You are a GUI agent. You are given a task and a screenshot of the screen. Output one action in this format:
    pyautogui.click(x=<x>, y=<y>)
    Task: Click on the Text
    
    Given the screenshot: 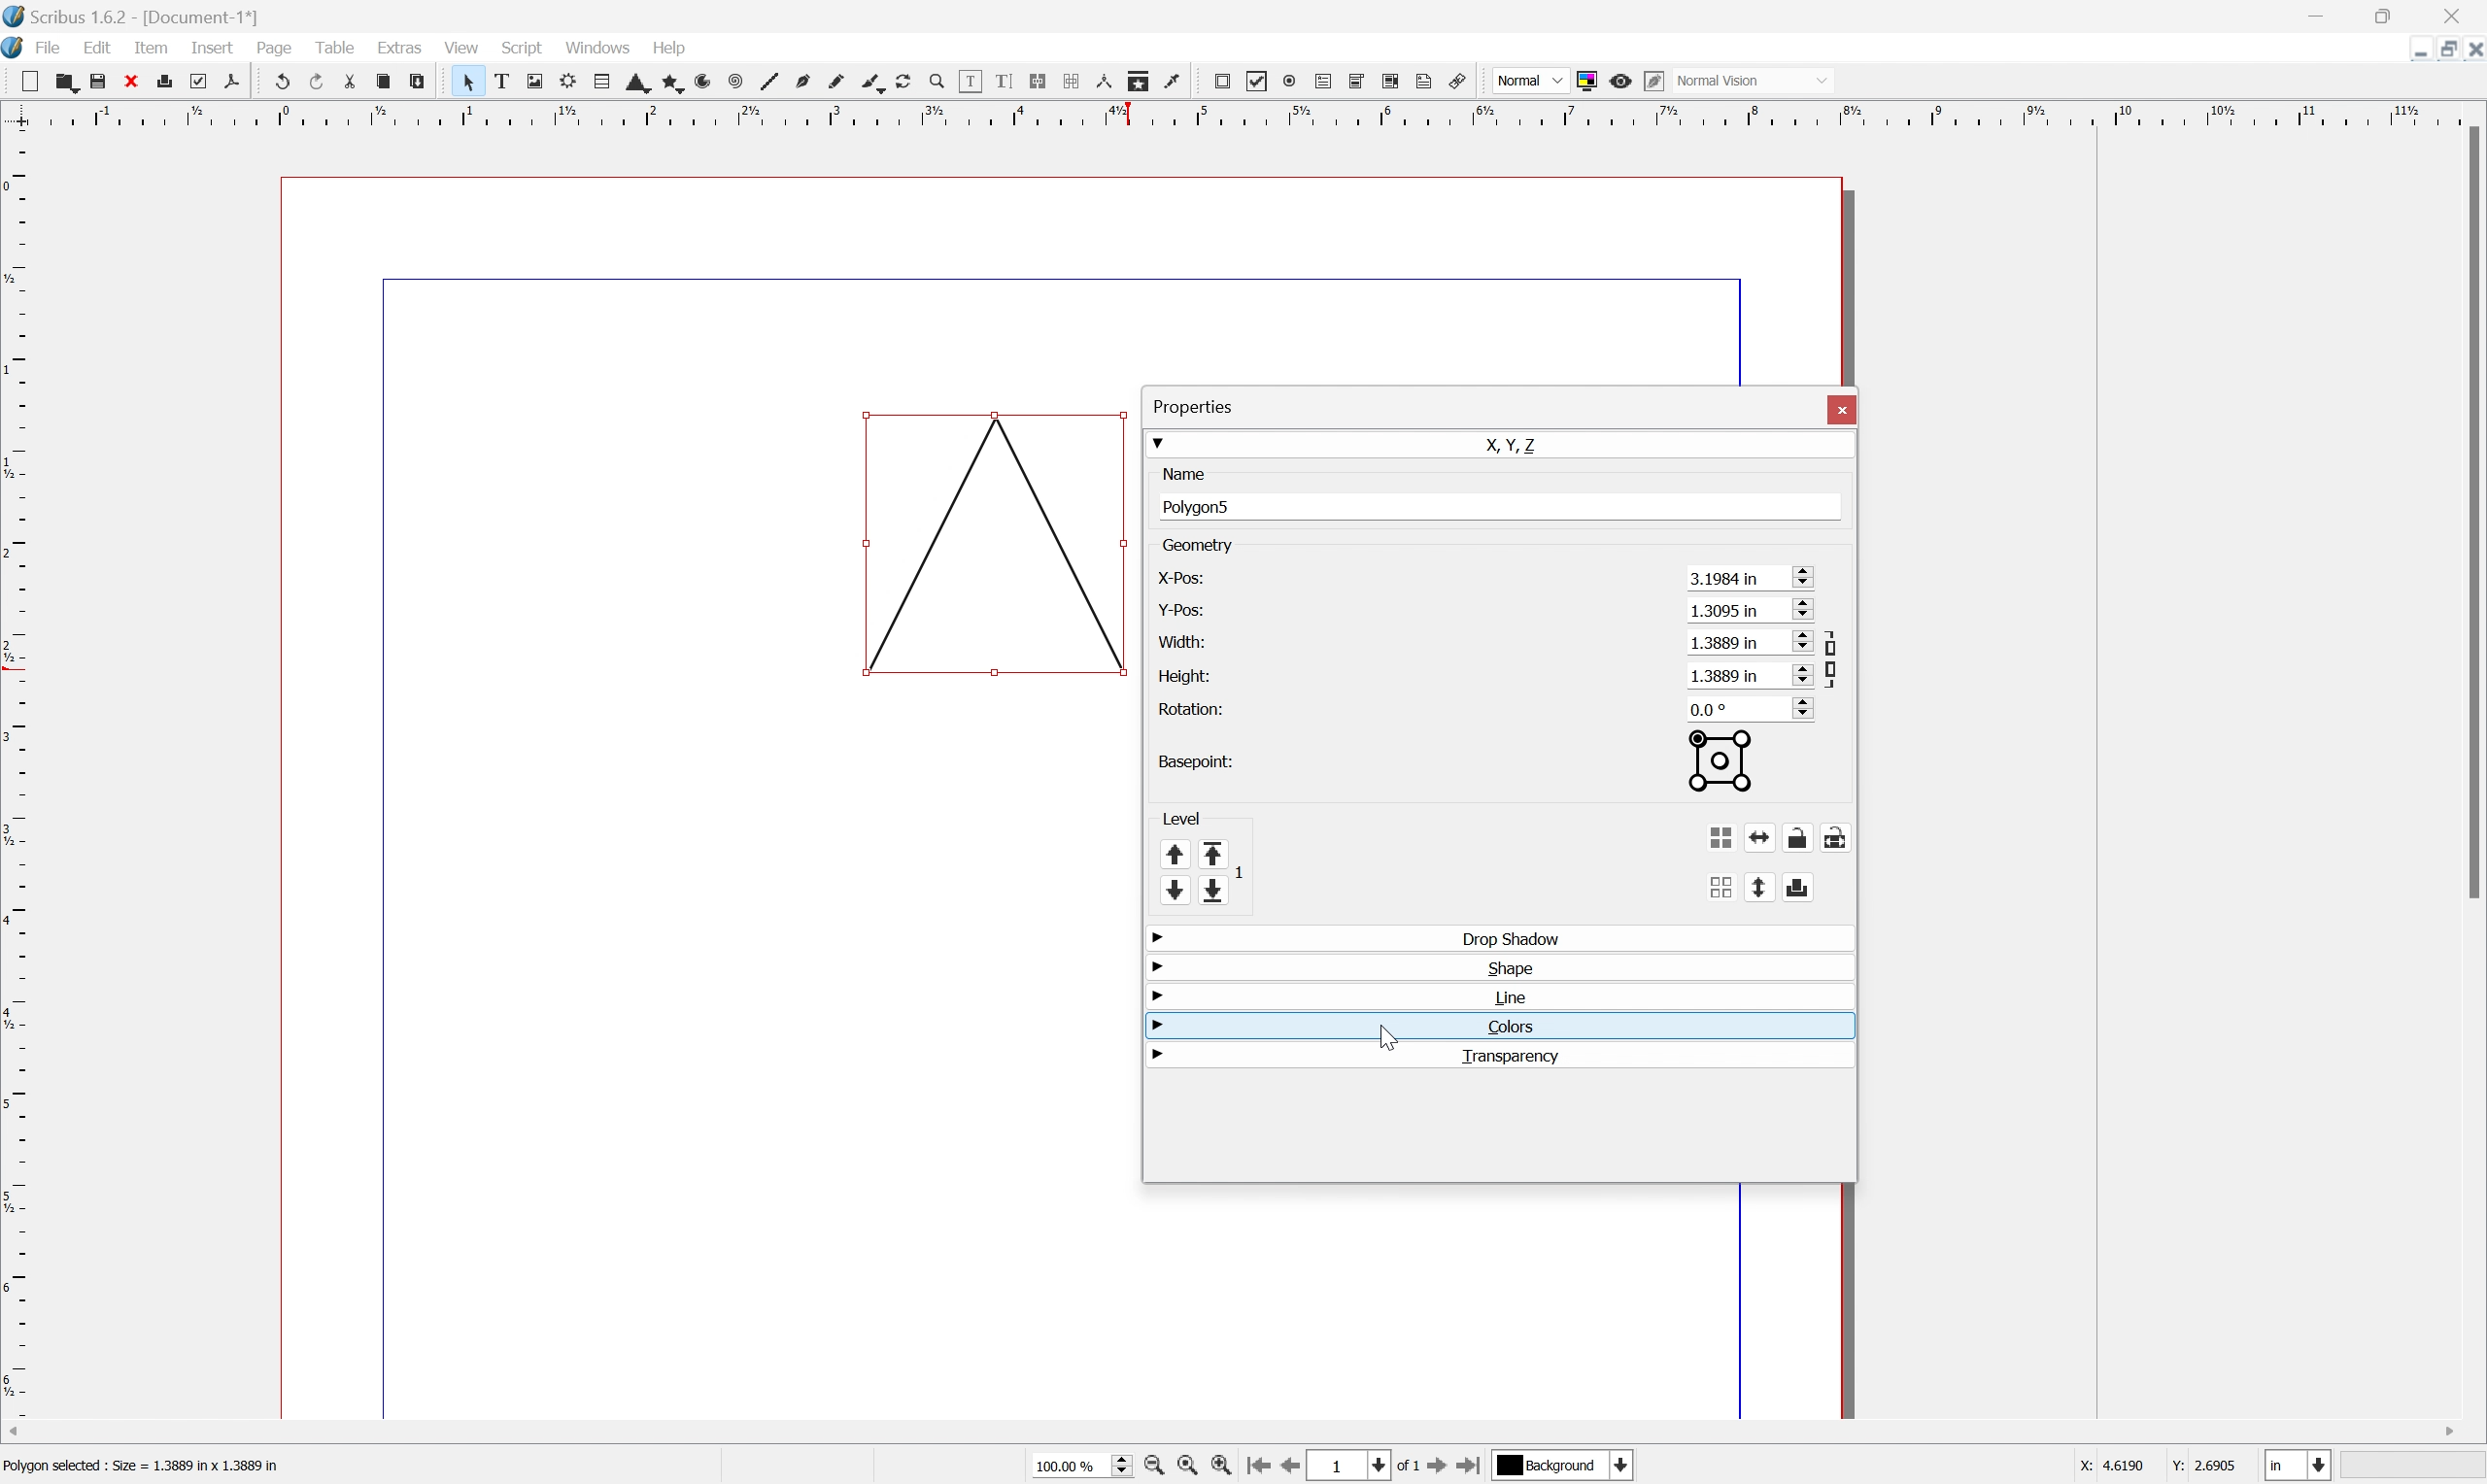 What is the action you would take?
    pyautogui.click(x=152, y=1466)
    